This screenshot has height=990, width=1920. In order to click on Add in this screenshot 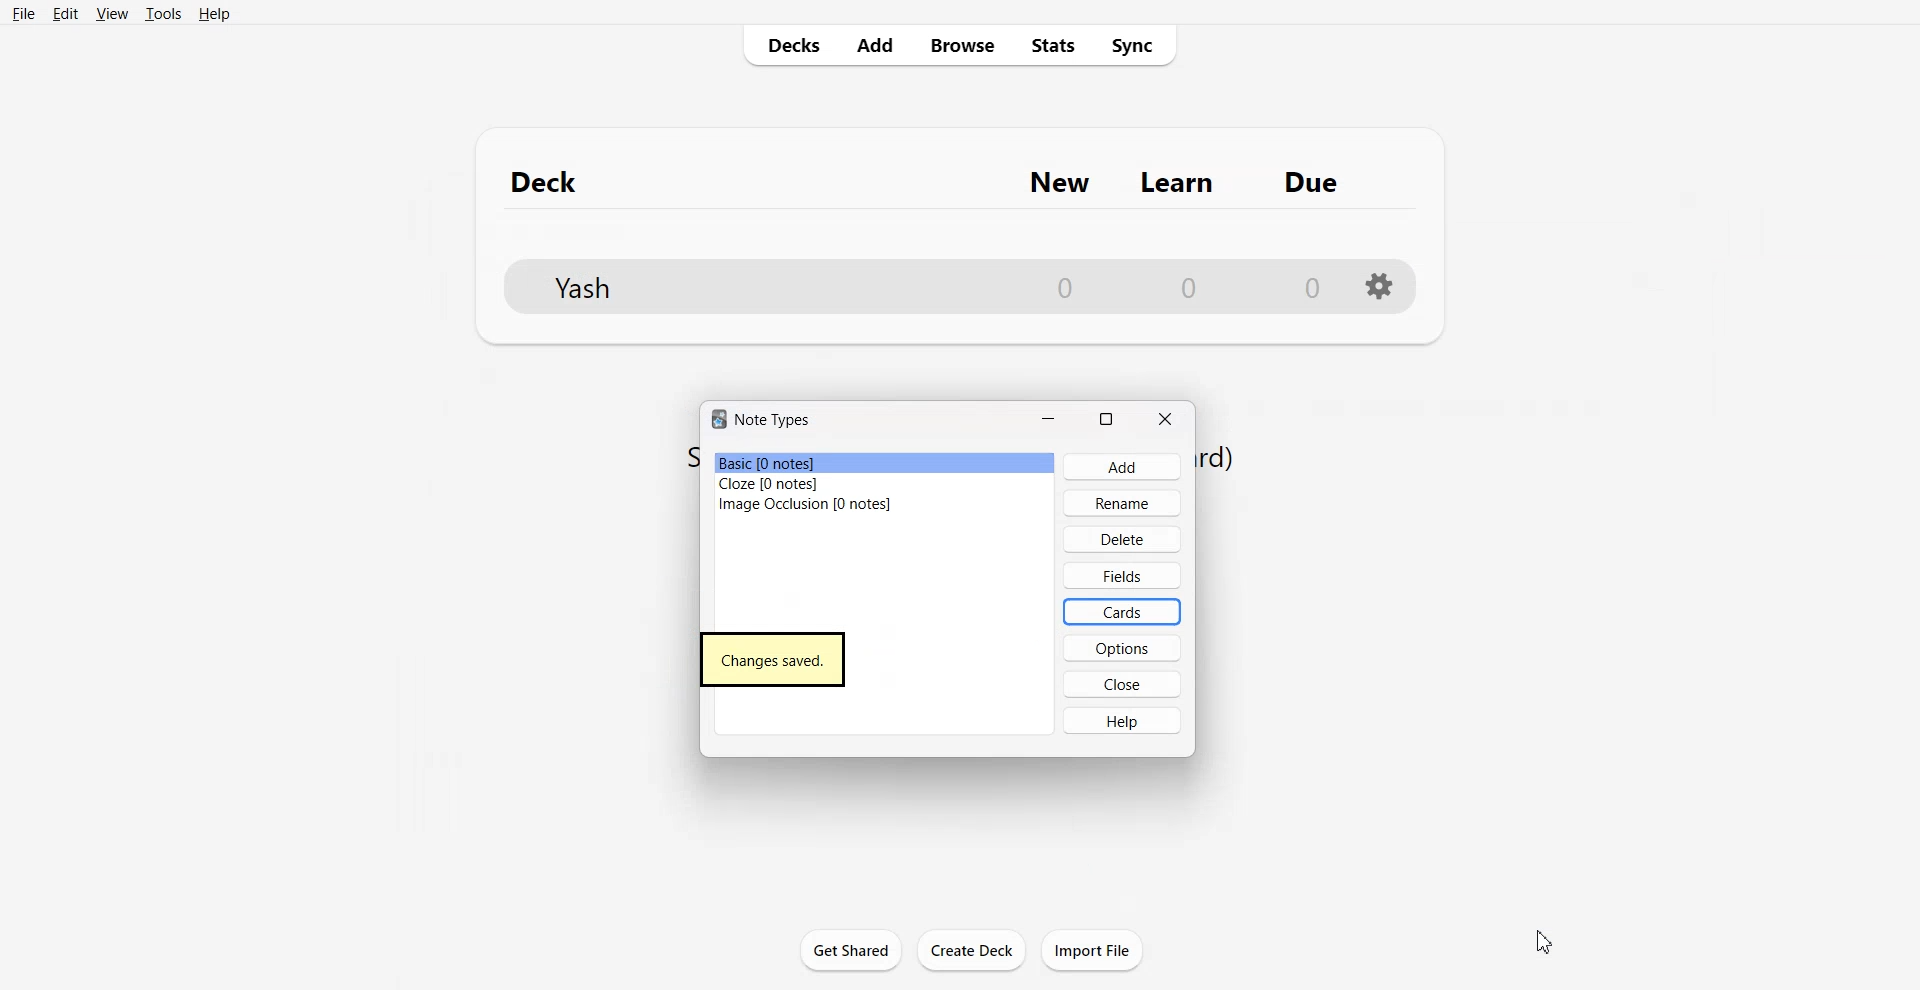, I will do `click(873, 44)`.